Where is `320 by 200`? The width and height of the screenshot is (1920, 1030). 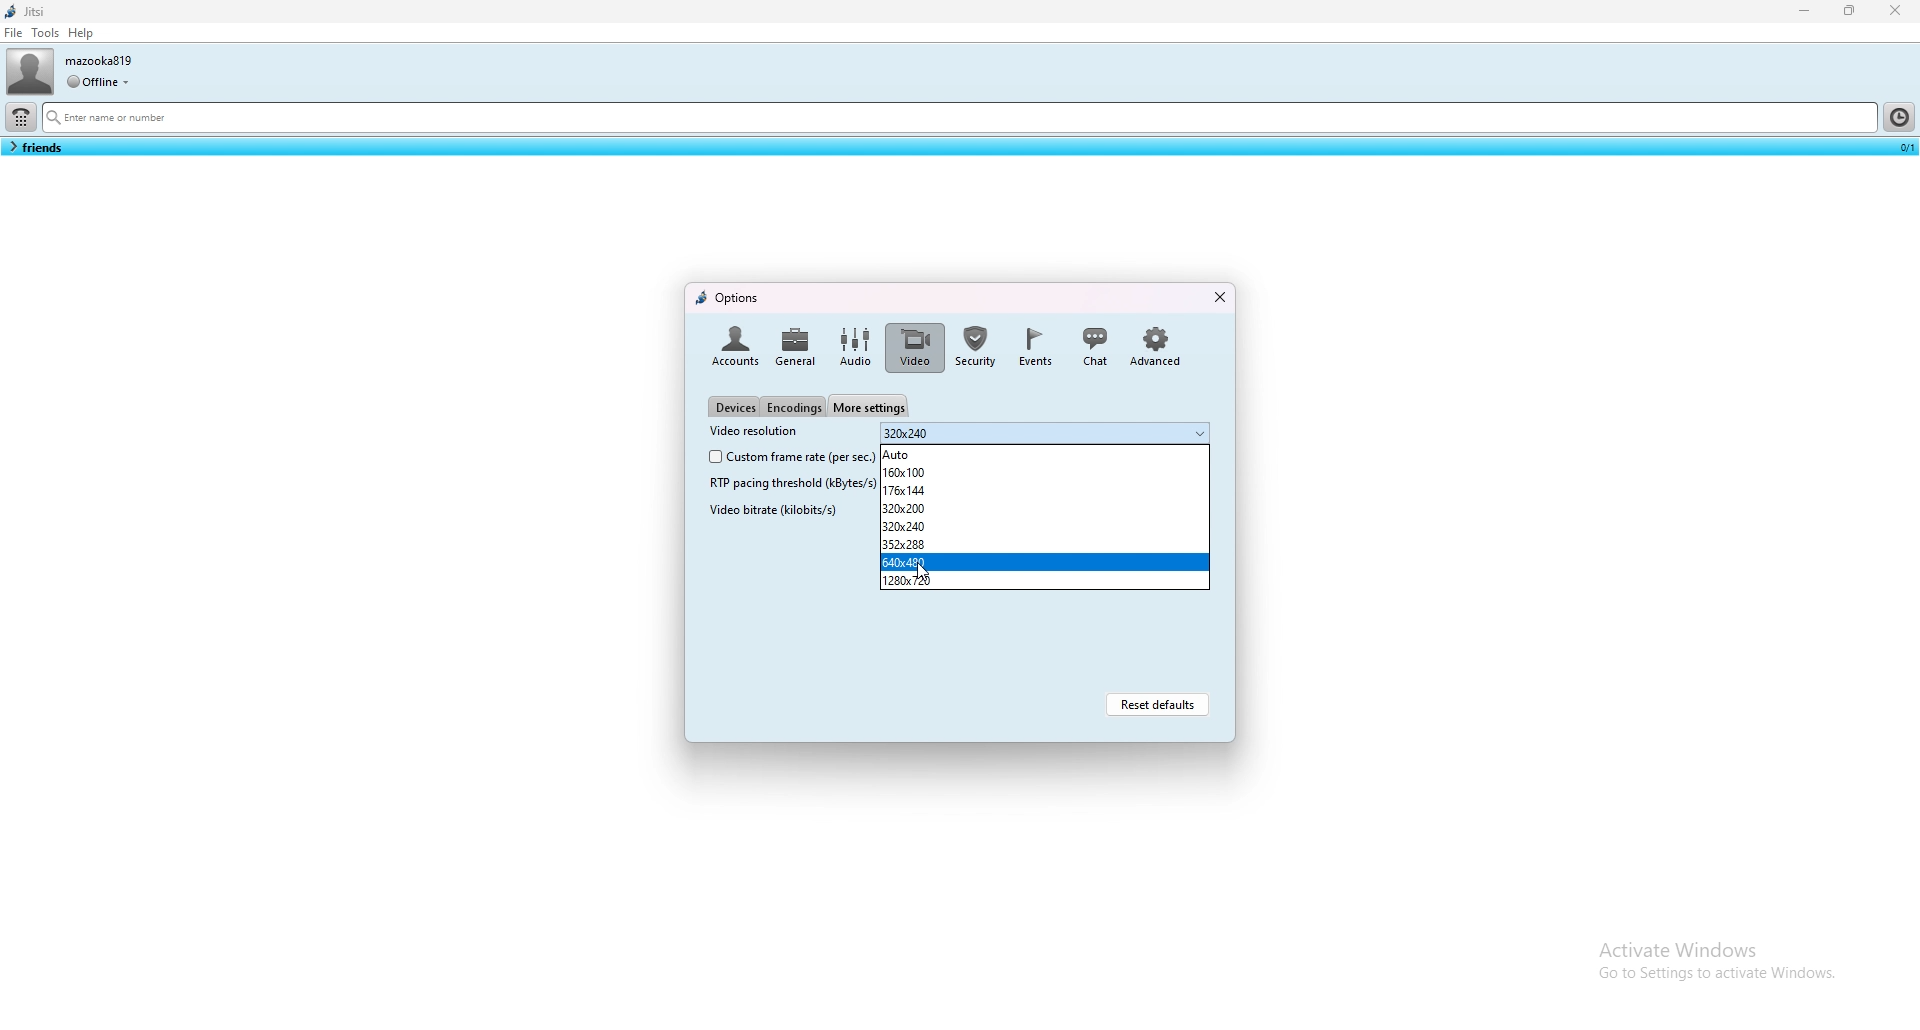 320 by 200 is located at coordinates (1041, 509).